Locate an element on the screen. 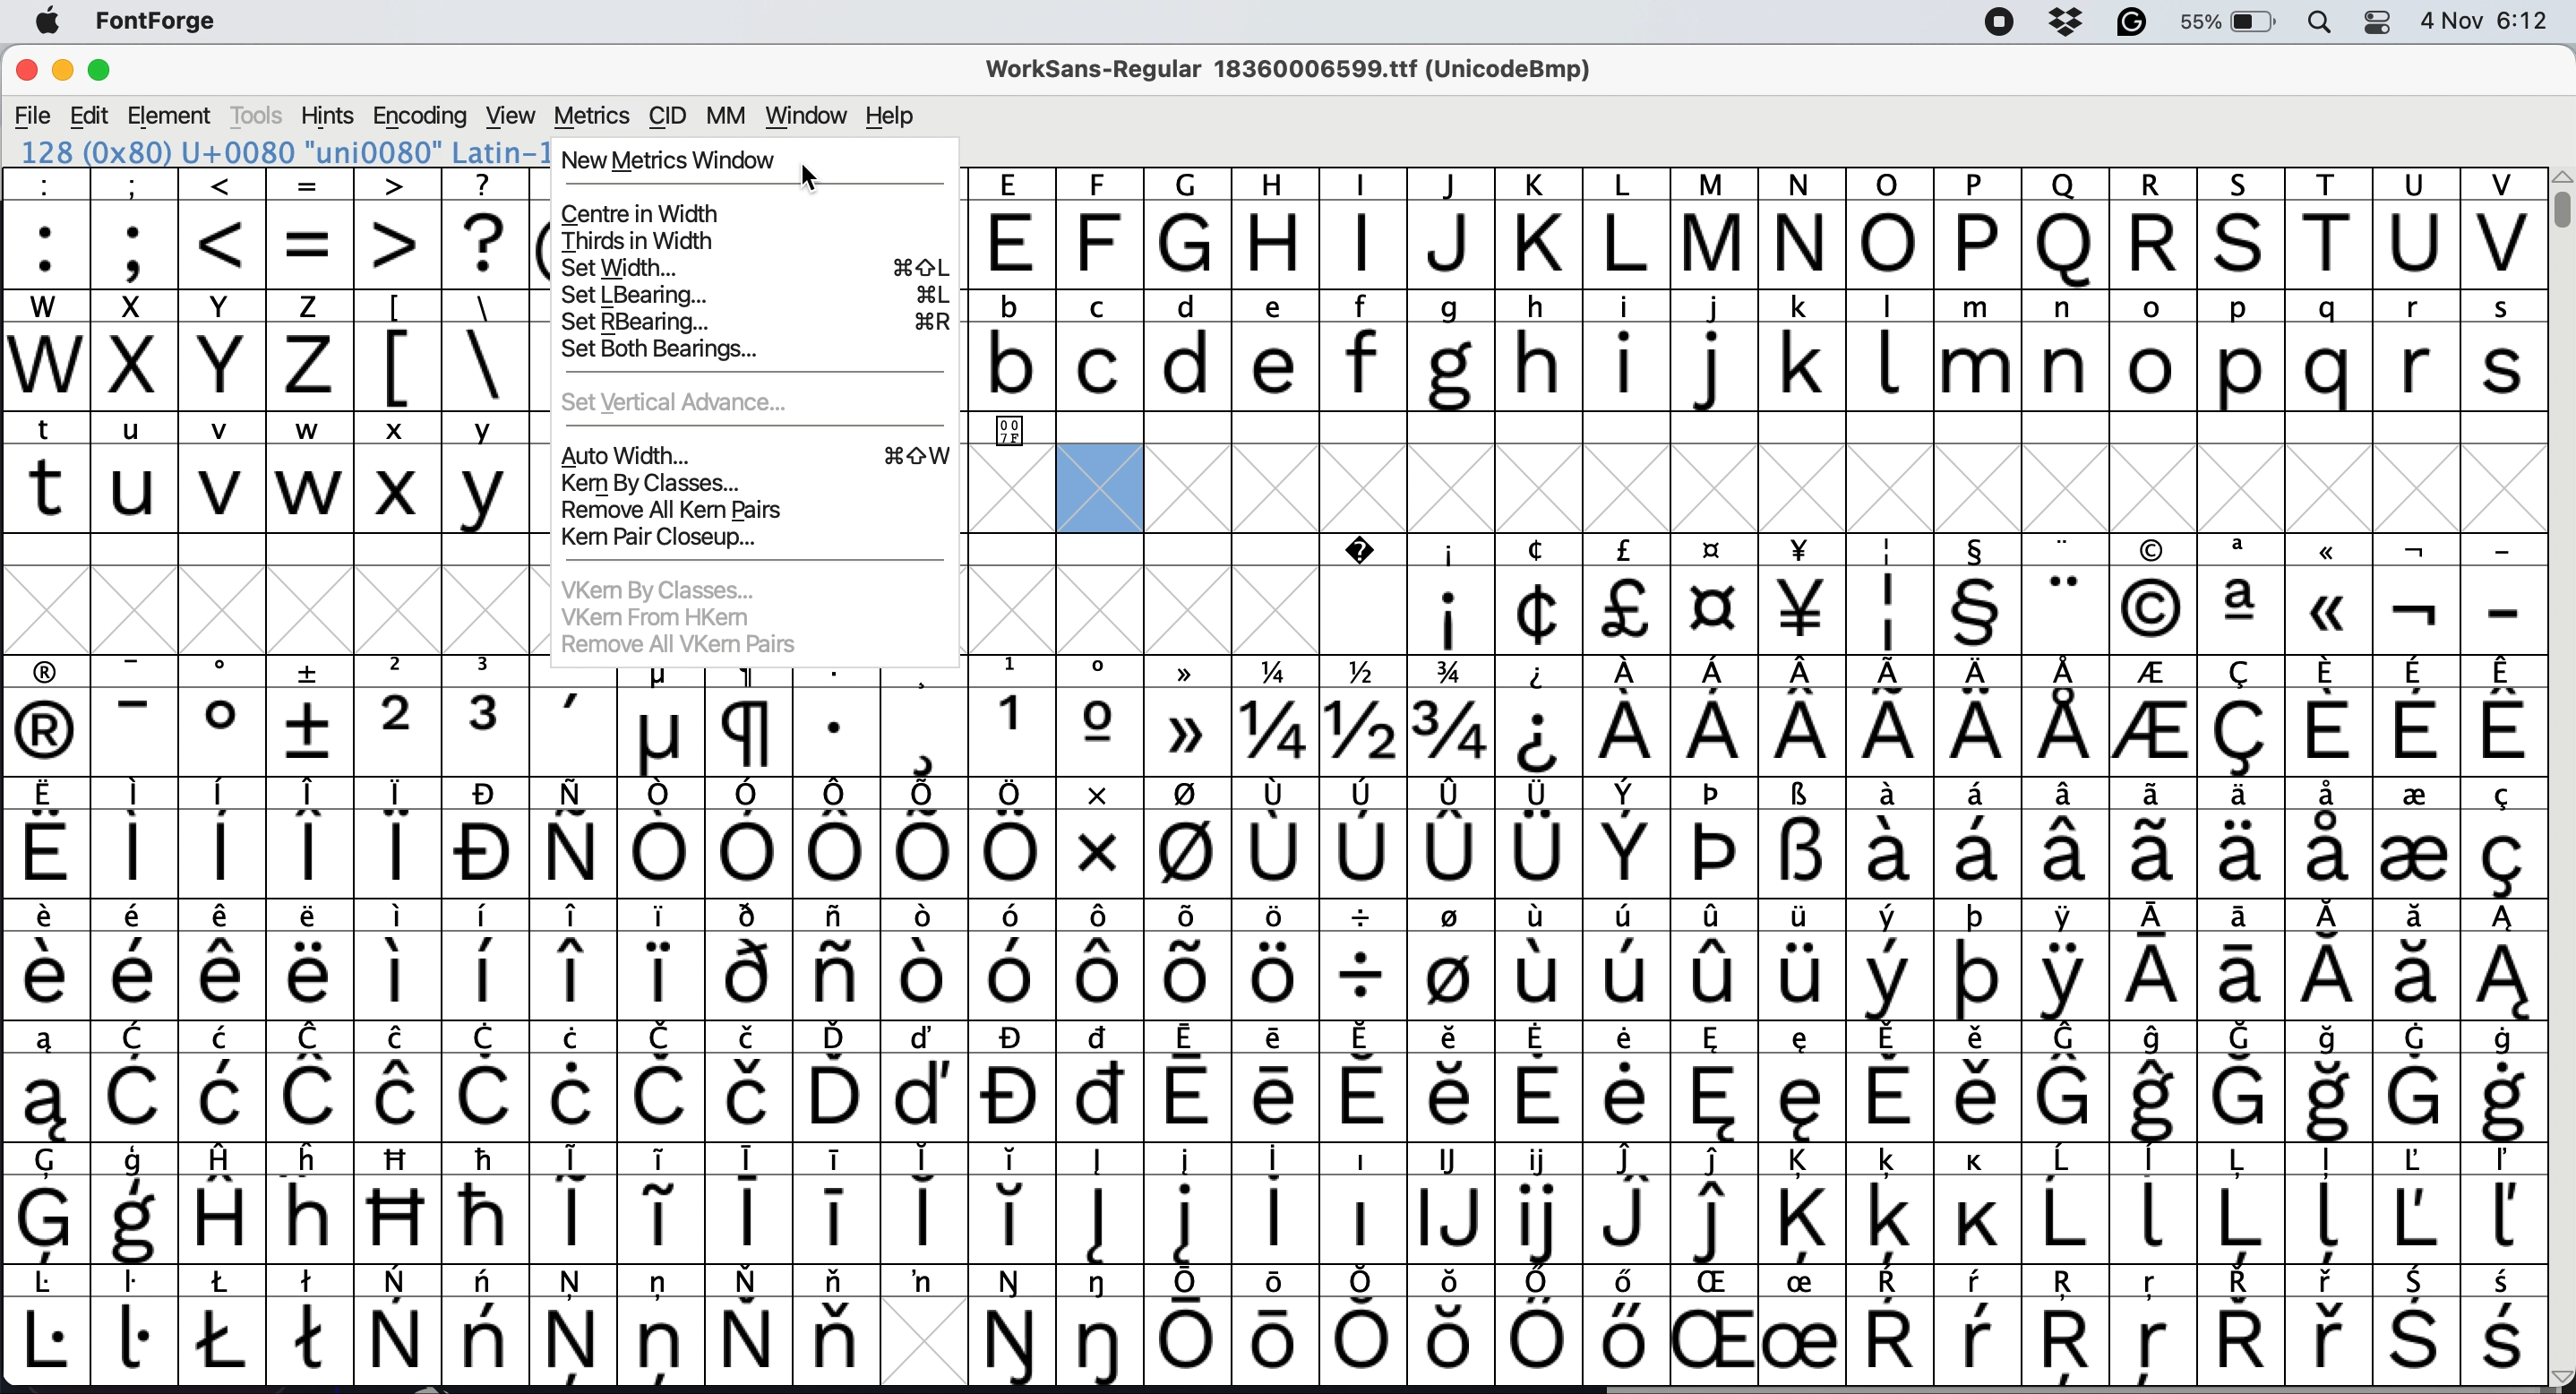 The image size is (2576, 1394). special characters is located at coordinates (1269, 1159).